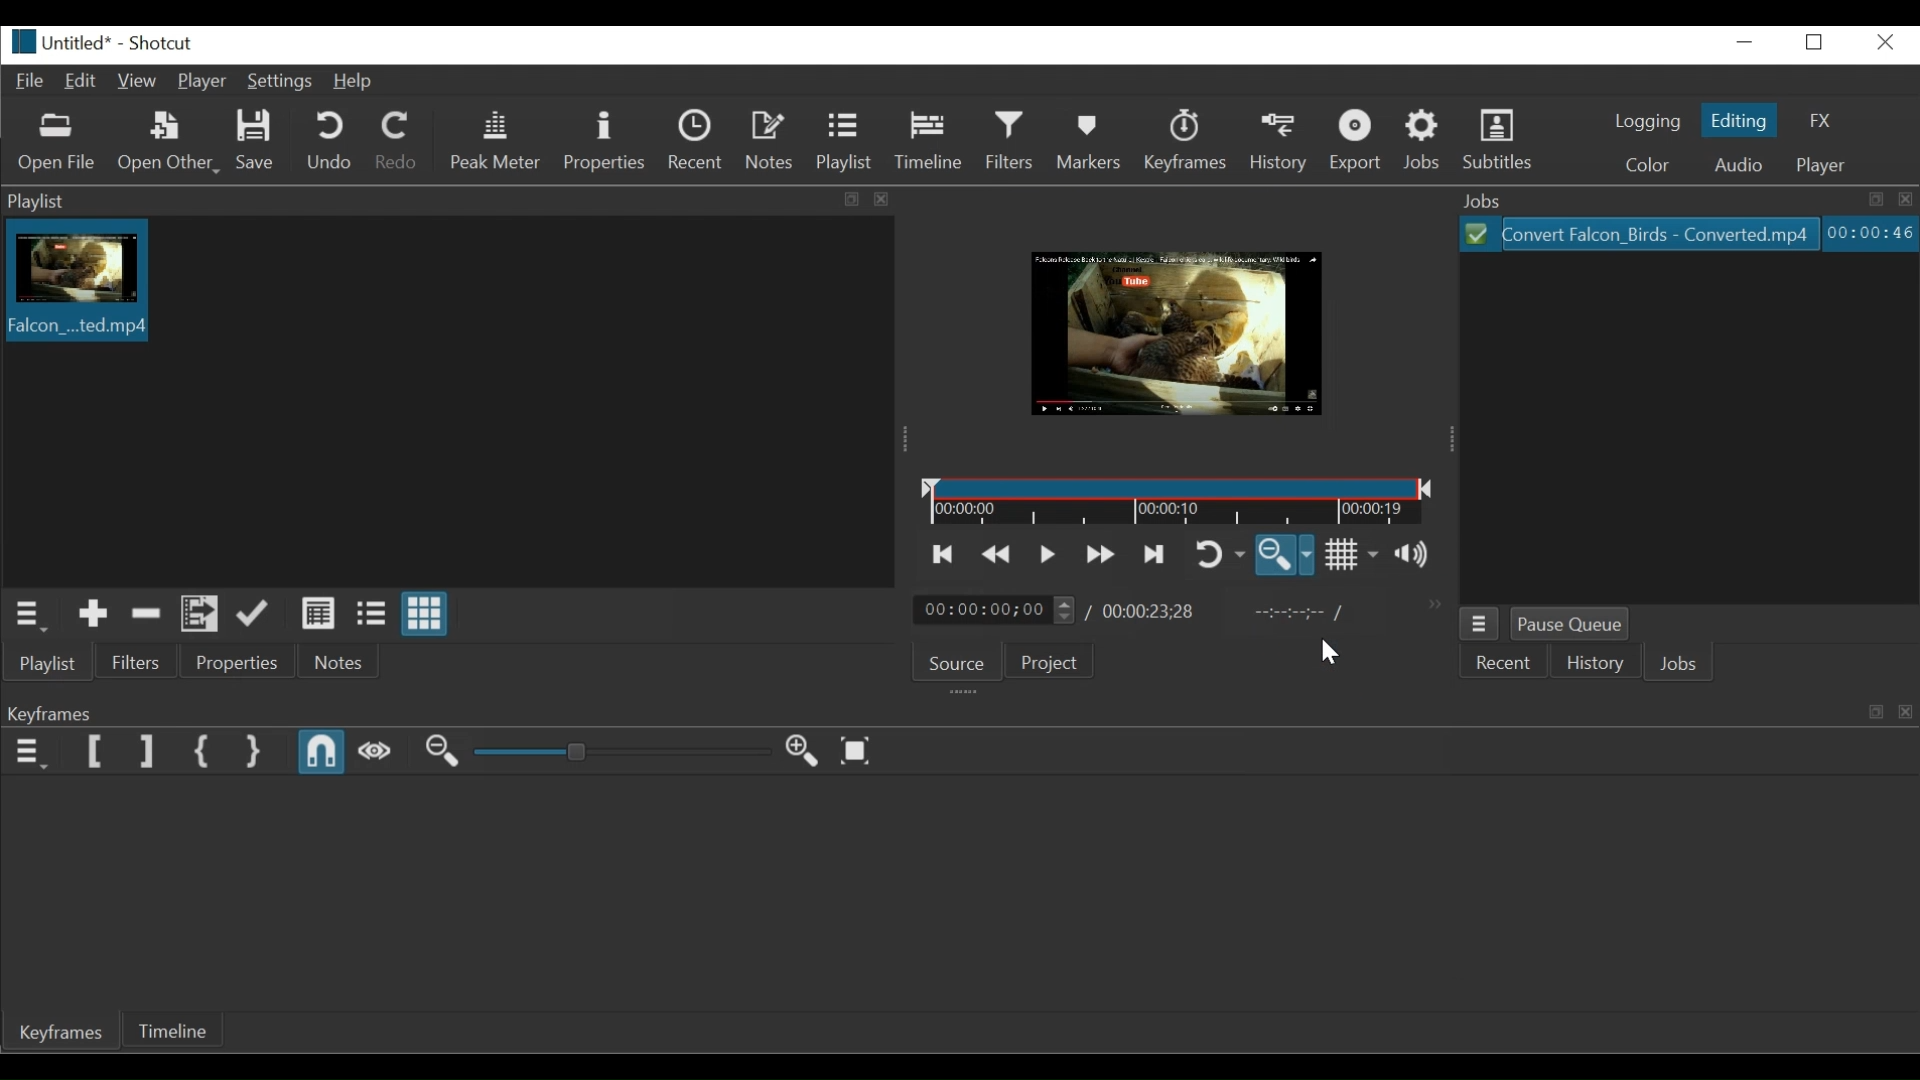  Describe the element at coordinates (622, 752) in the screenshot. I see `Adjust Zoom Keyframe` at that location.